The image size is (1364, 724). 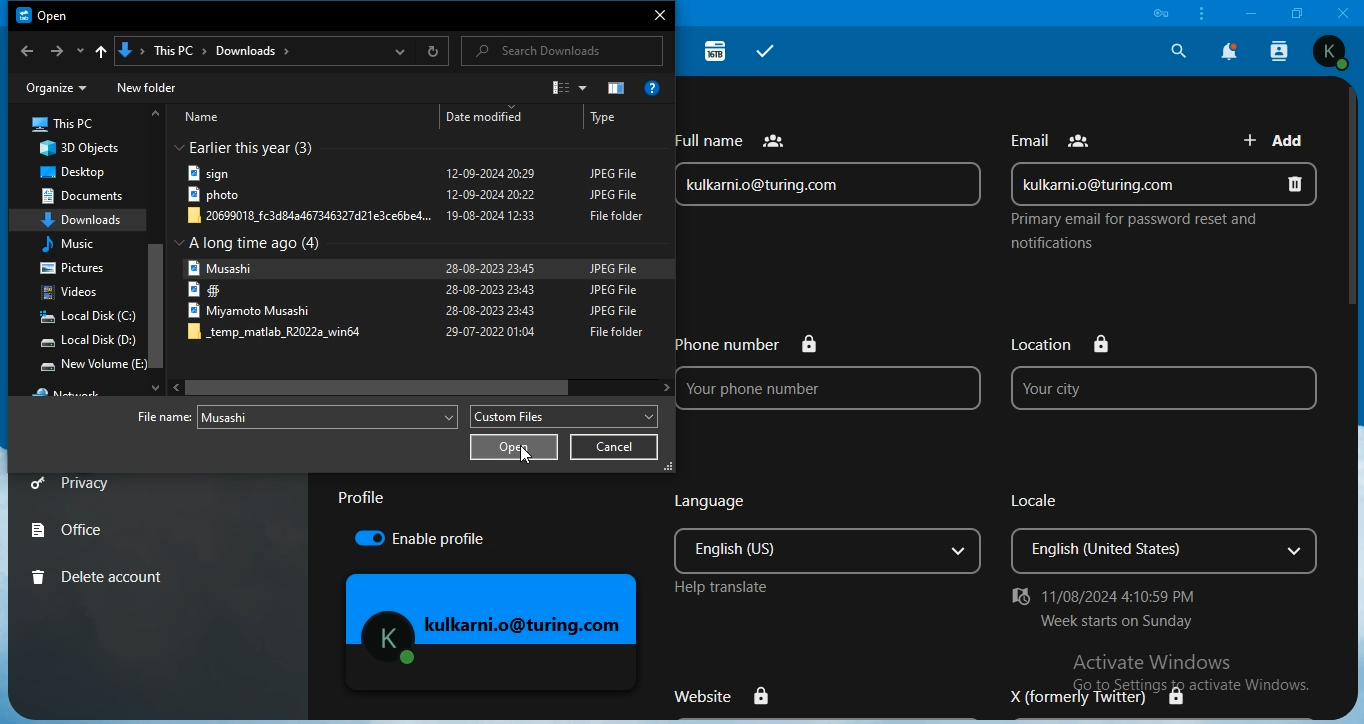 What do you see at coordinates (655, 87) in the screenshot?
I see `get help` at bounding box center [655, 87].